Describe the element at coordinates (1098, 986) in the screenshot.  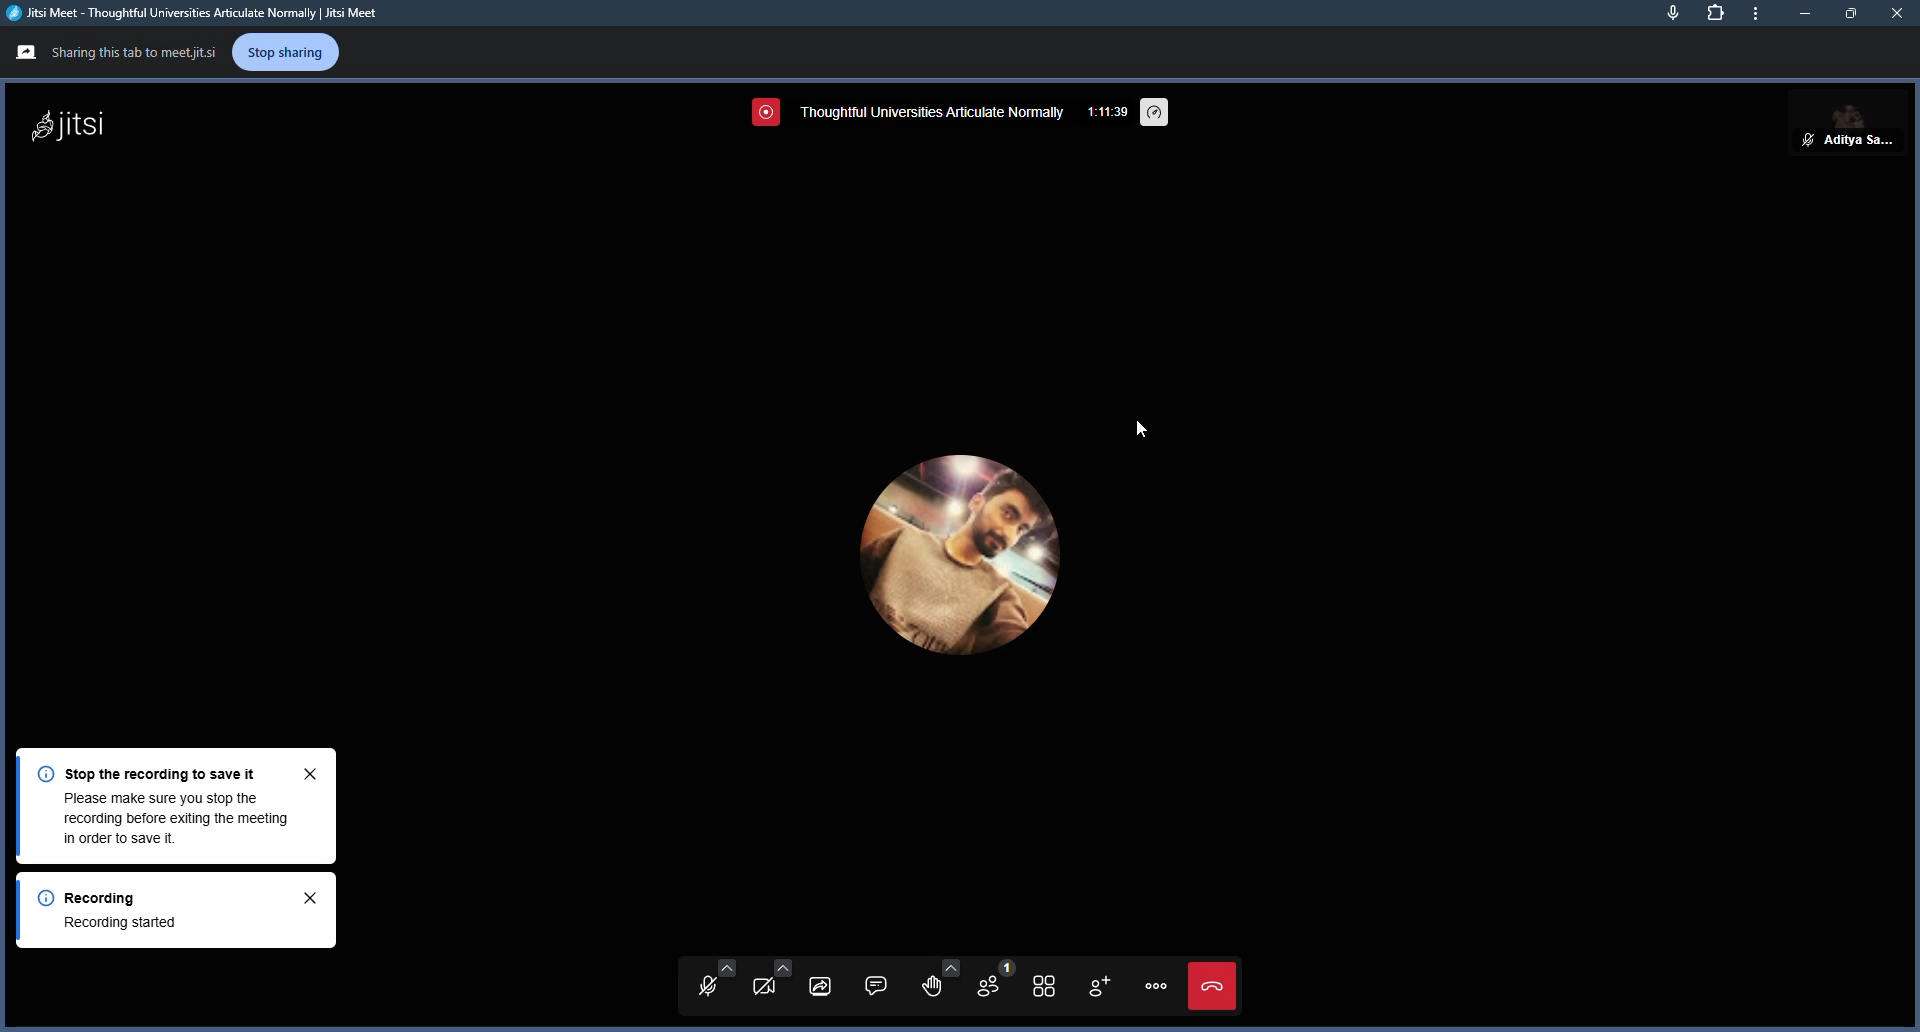
I see `invite people` at that location.